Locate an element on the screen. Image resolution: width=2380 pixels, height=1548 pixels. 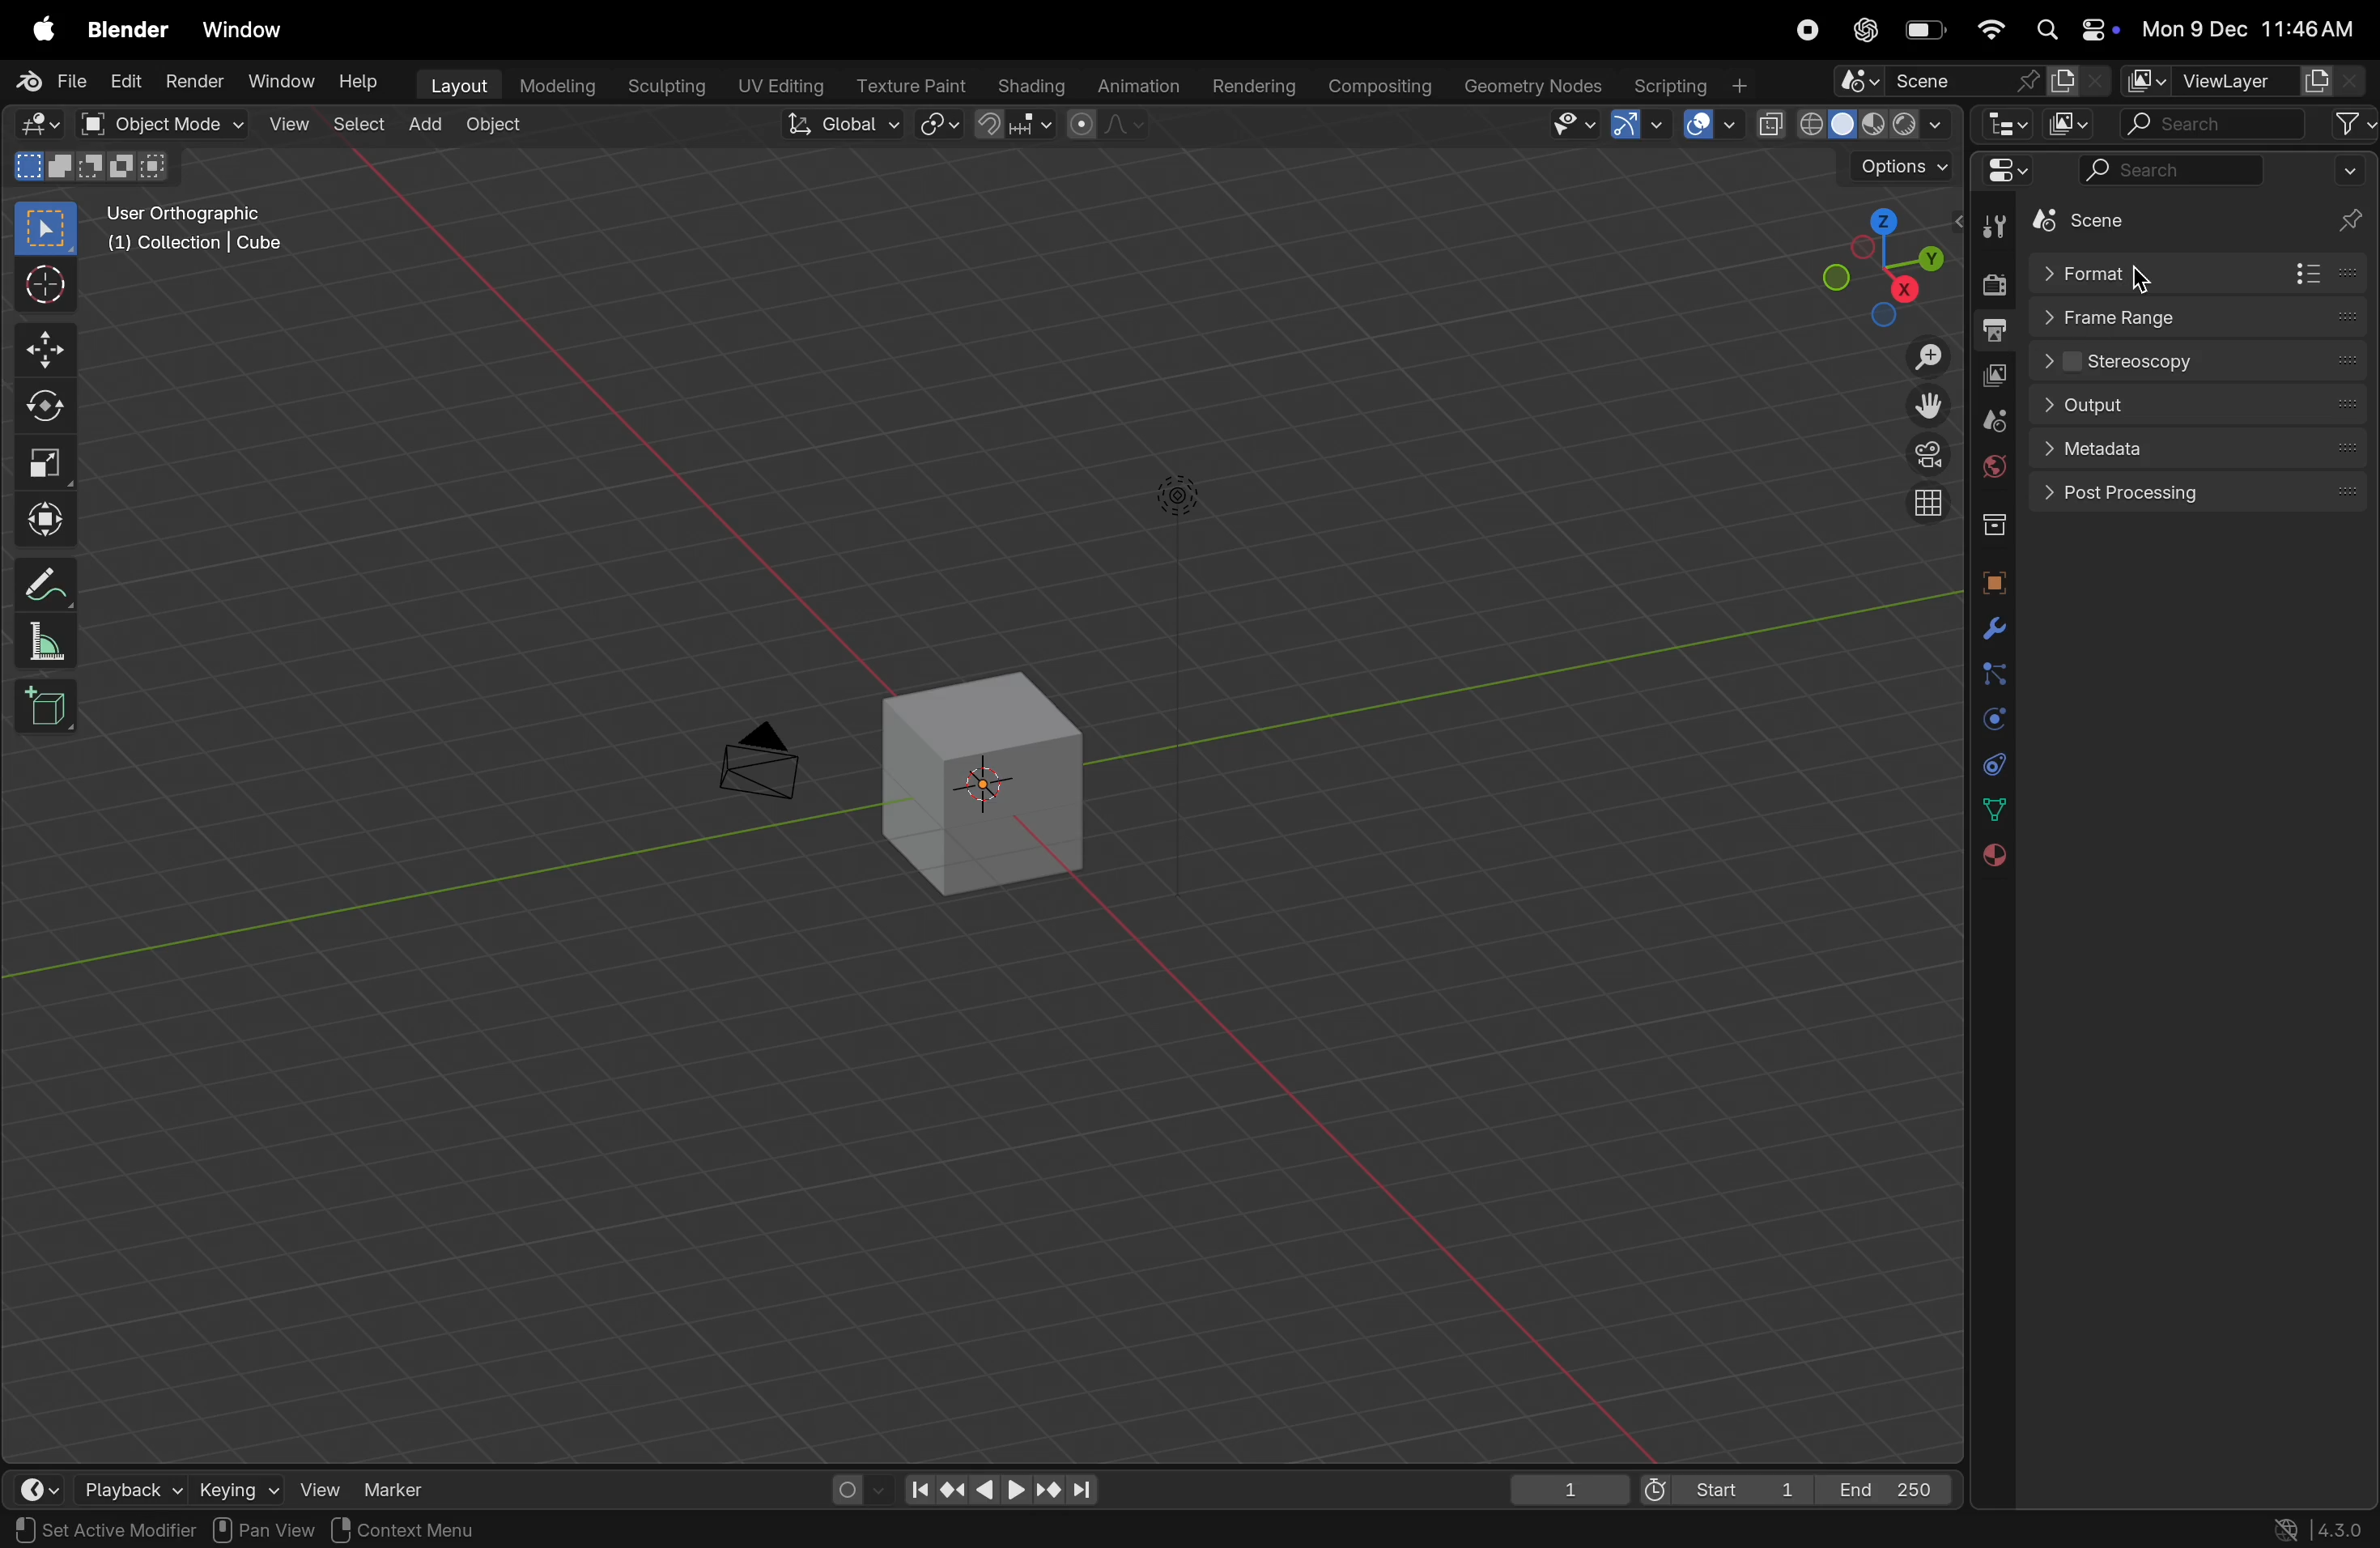
battery is located at coordinates (1919, 31).